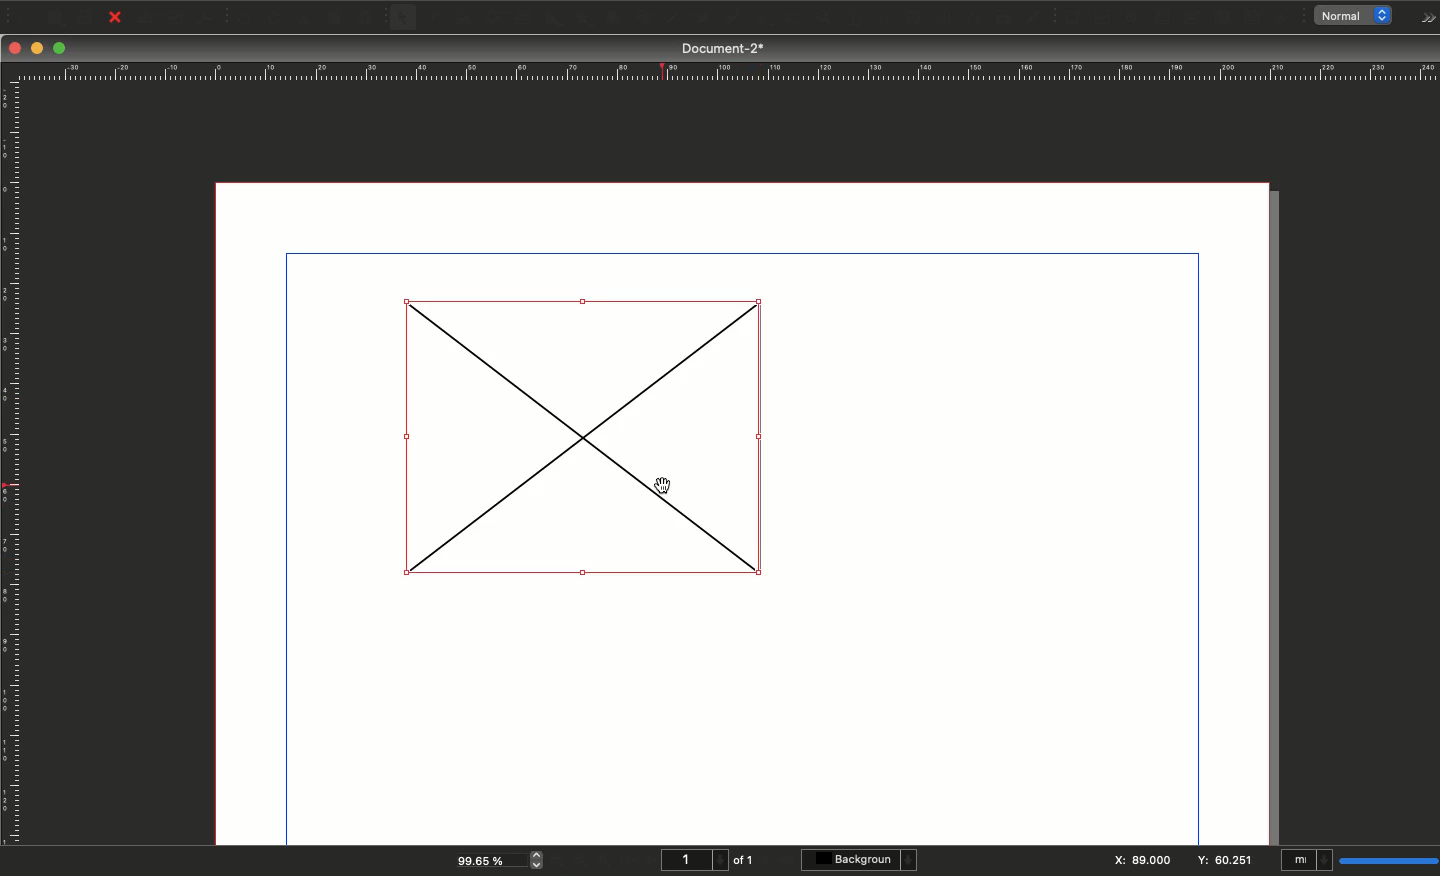  Describe the element at coordinates (1307, 862) in the screenshot. I see `mI` at that location.